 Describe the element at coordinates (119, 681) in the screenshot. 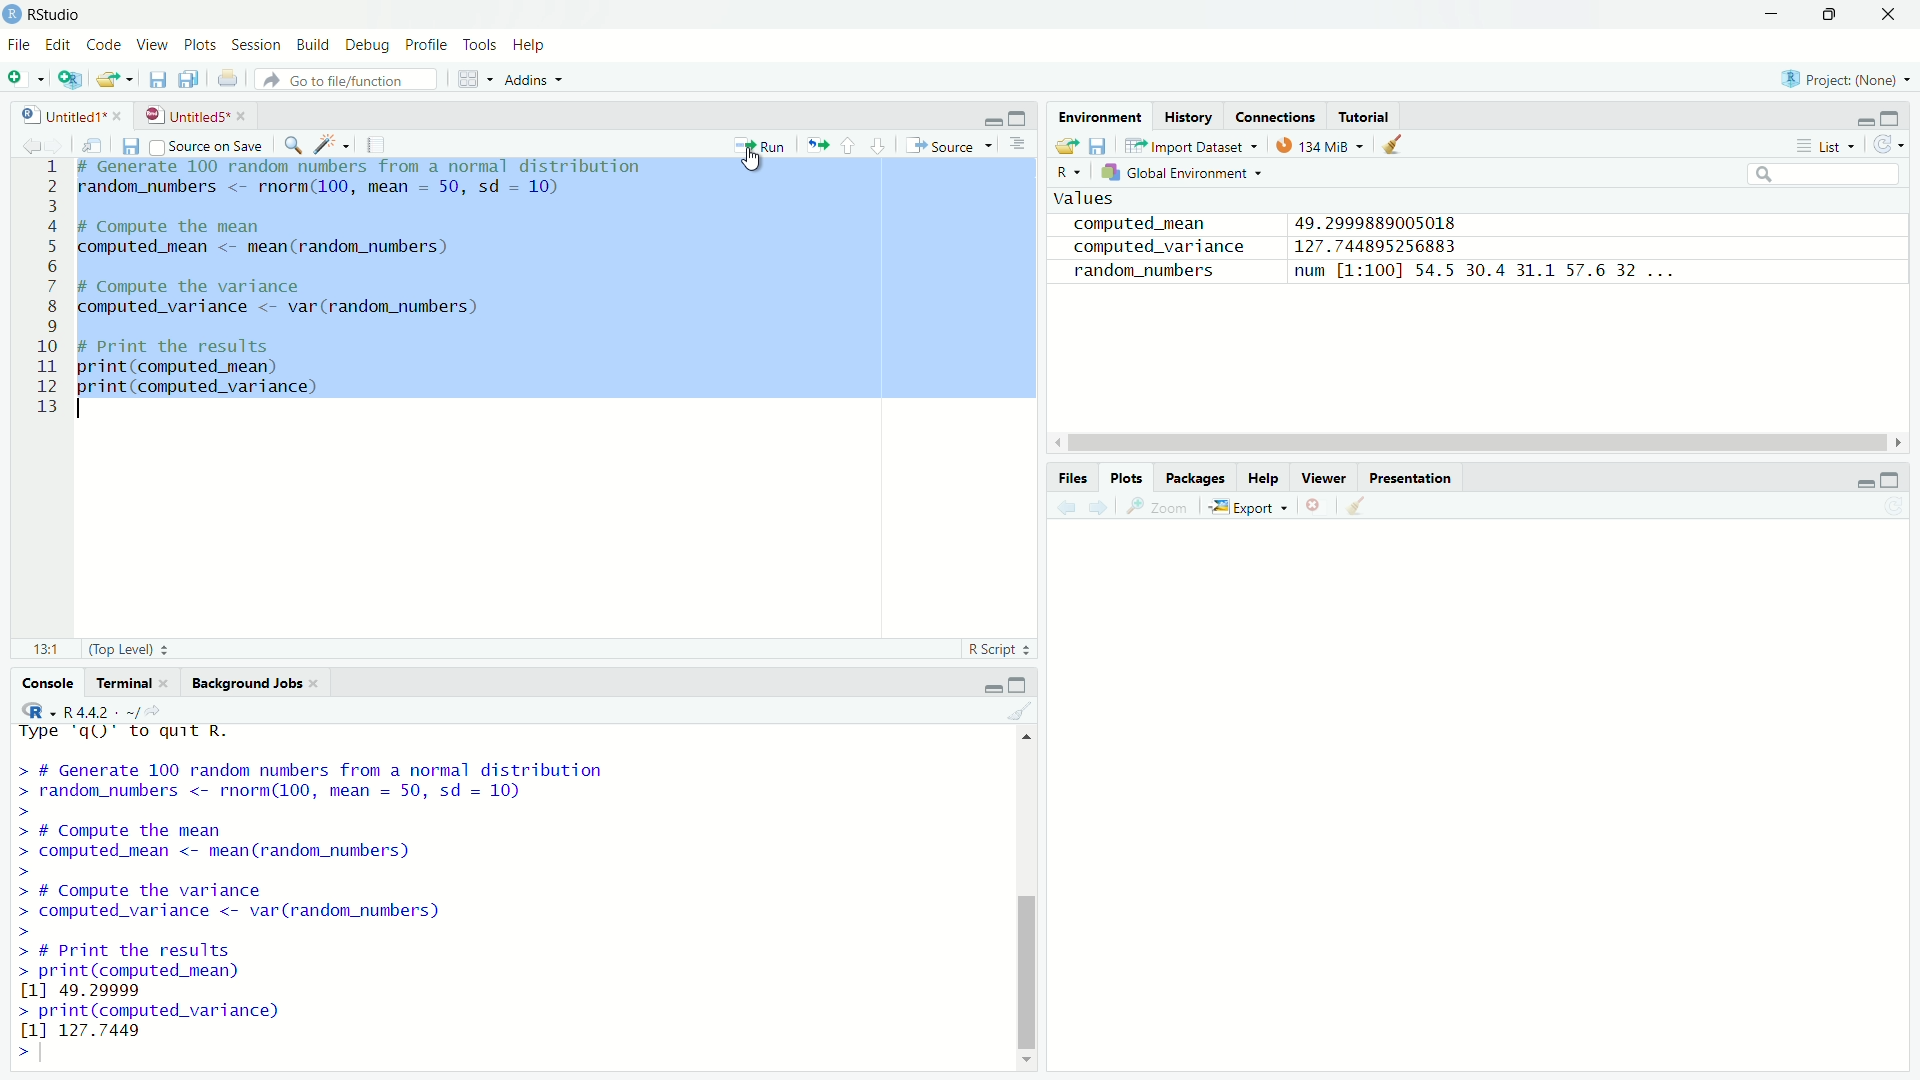

I see `terminal` at that location.